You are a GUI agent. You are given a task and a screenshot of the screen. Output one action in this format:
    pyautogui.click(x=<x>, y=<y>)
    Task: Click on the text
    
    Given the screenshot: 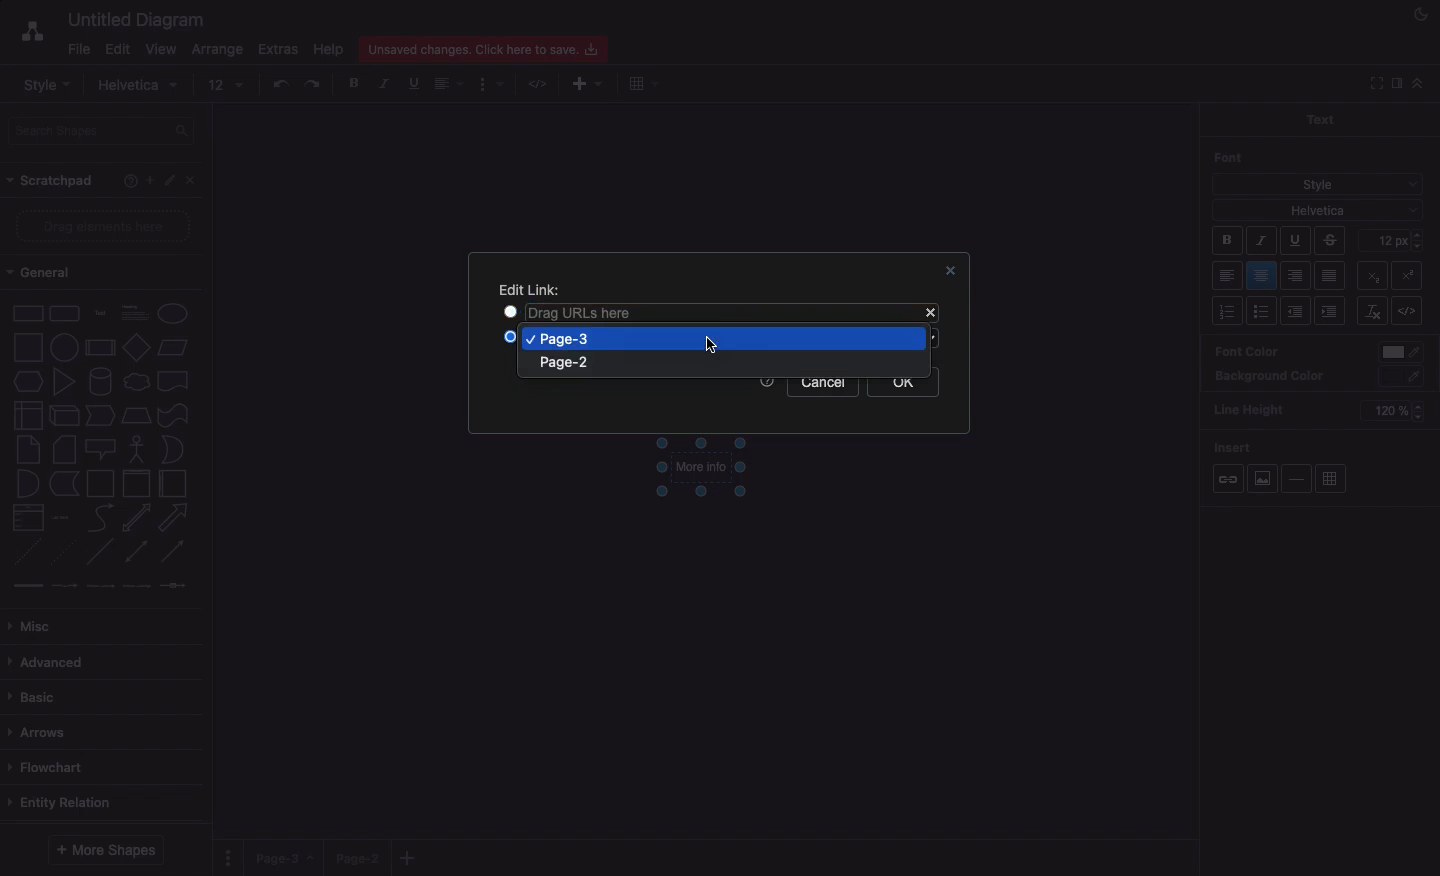 What is the action you would take?
    pyautogui.click(x=101, y=315)
    